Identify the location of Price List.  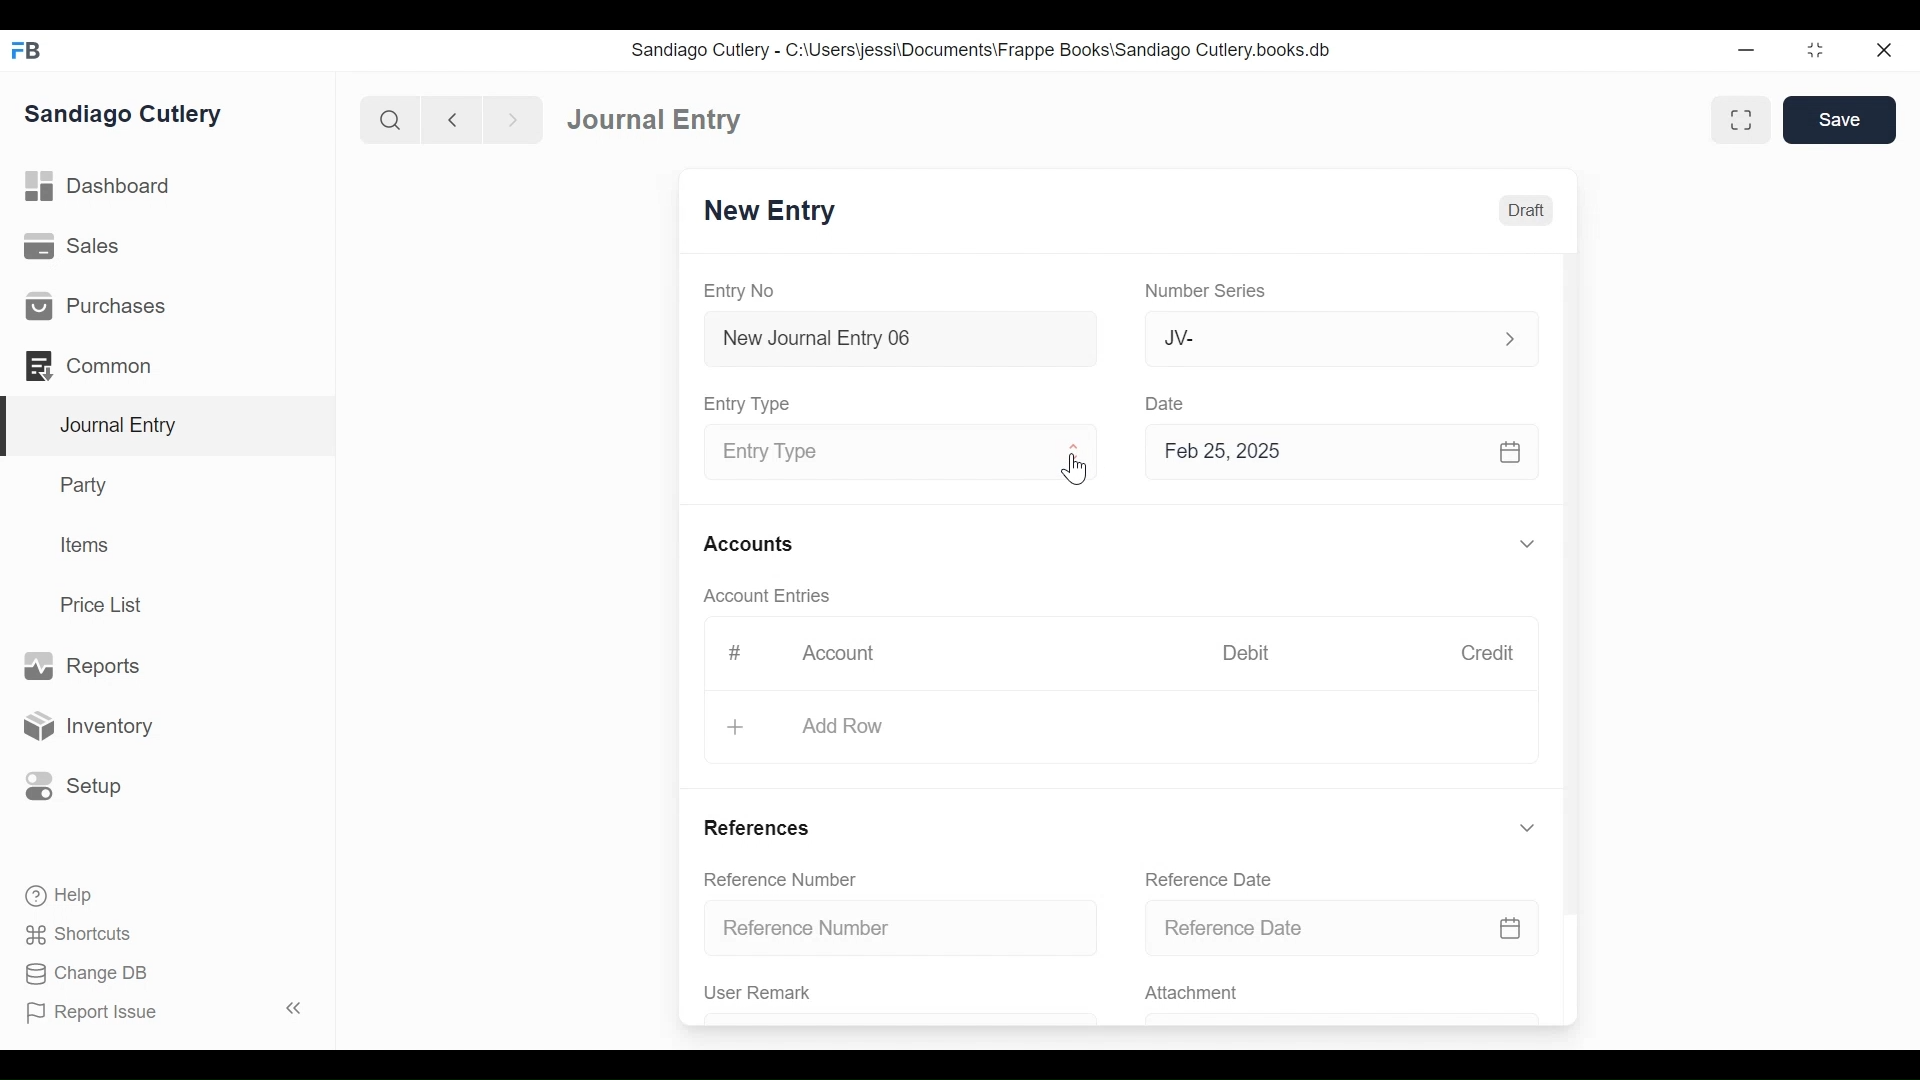
(108, 605).